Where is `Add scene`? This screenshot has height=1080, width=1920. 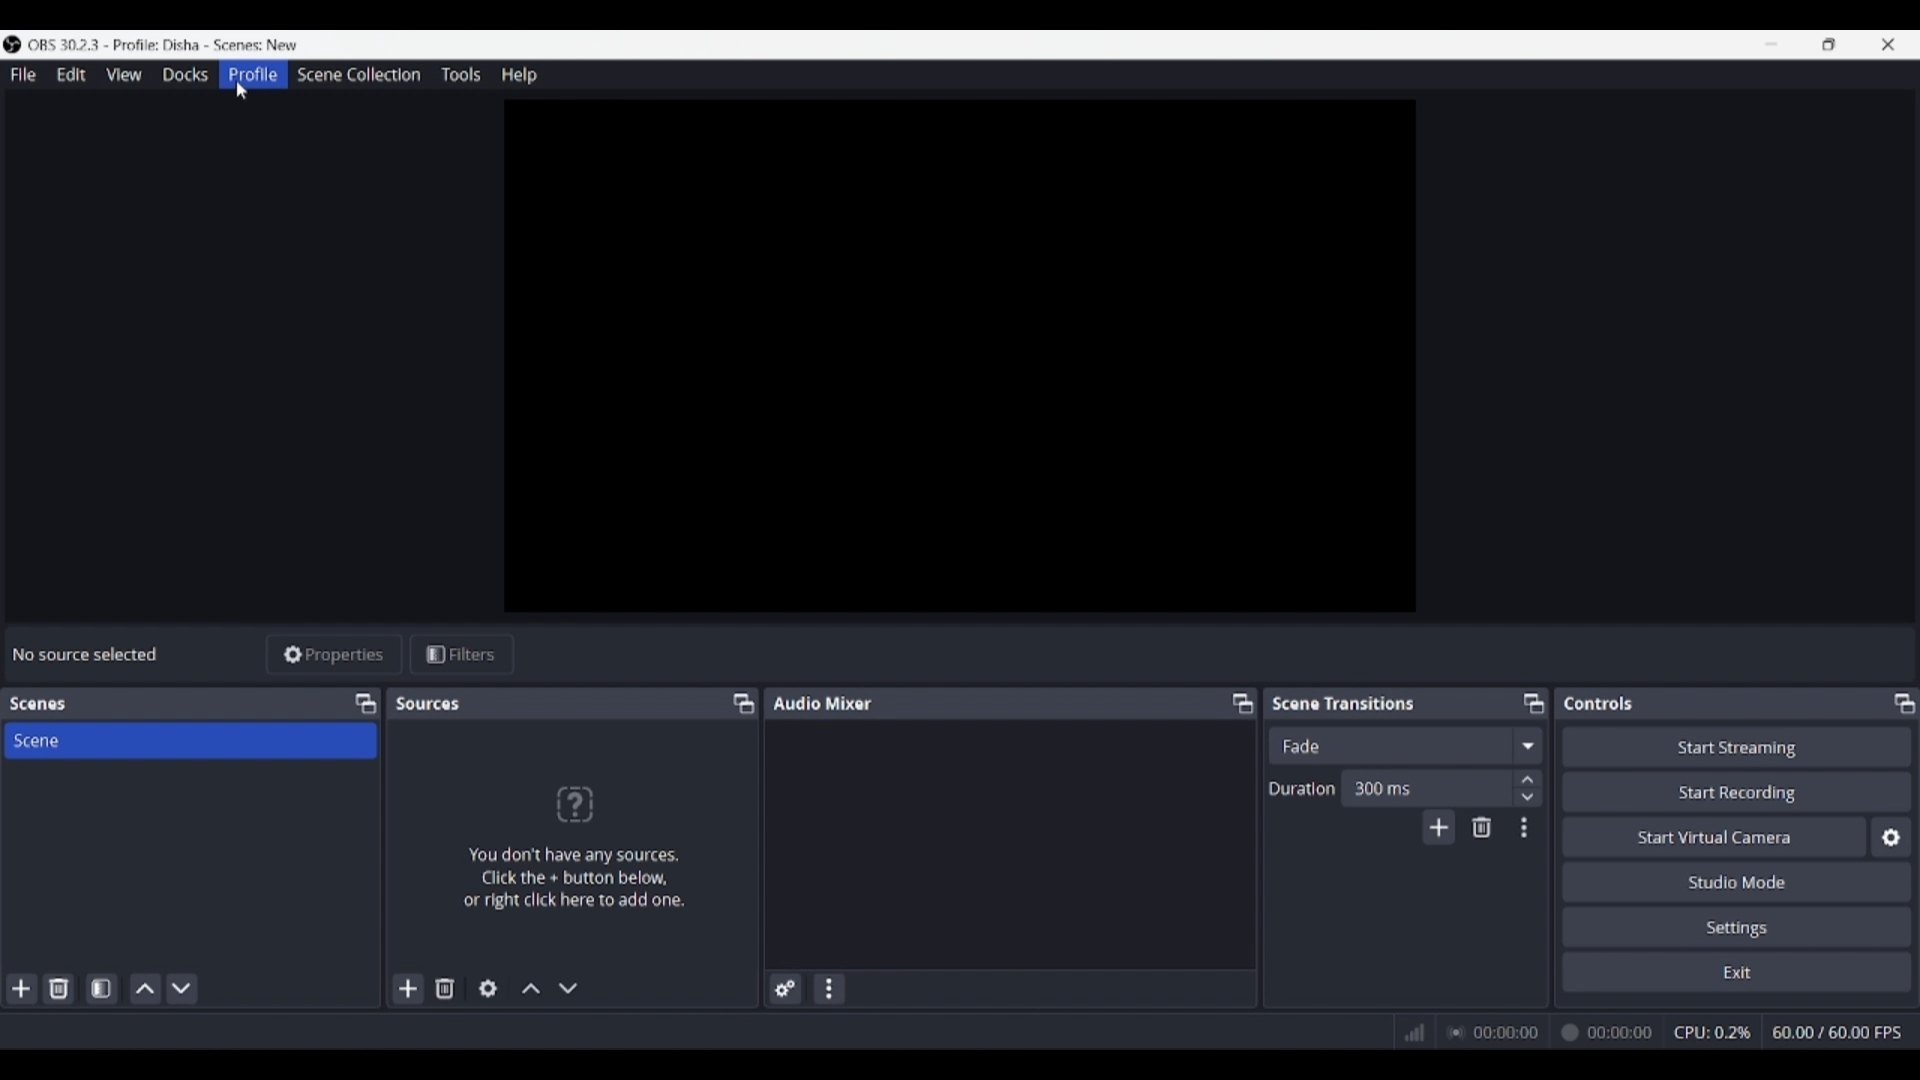
Add scene is located at coordinates (22, 989).